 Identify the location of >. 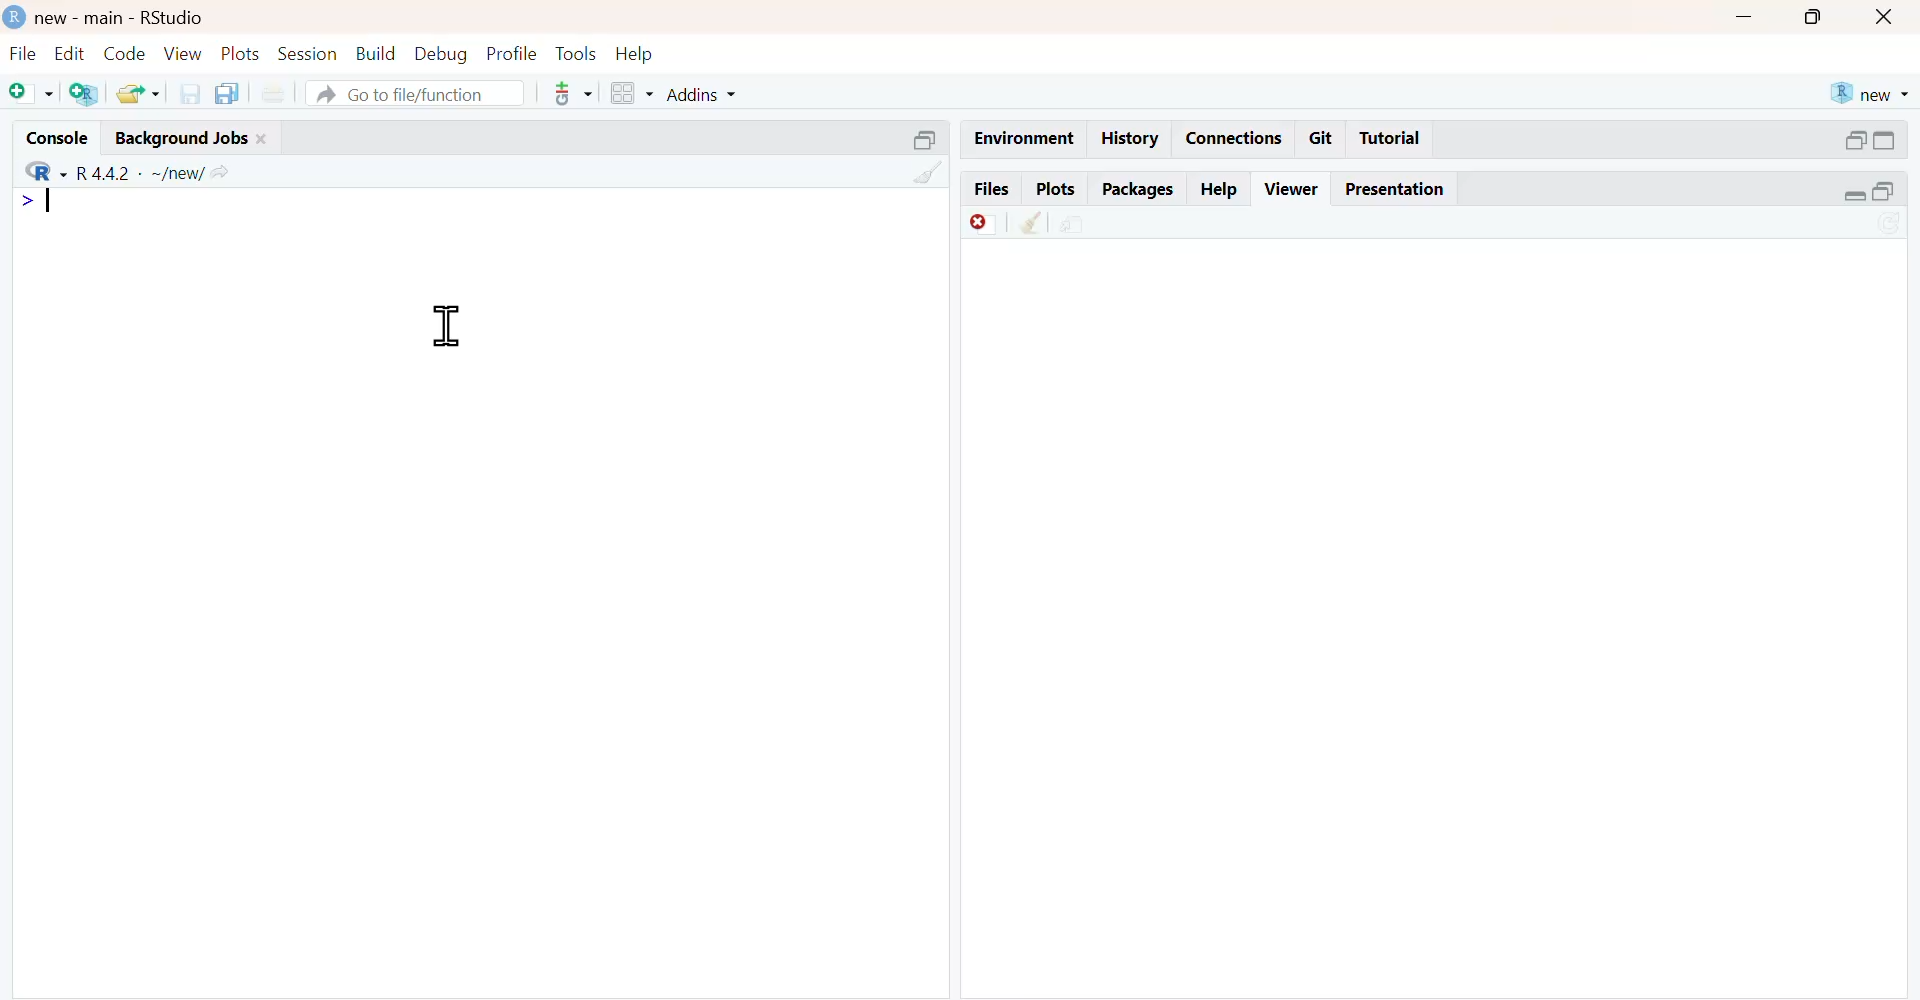
(26, 201).